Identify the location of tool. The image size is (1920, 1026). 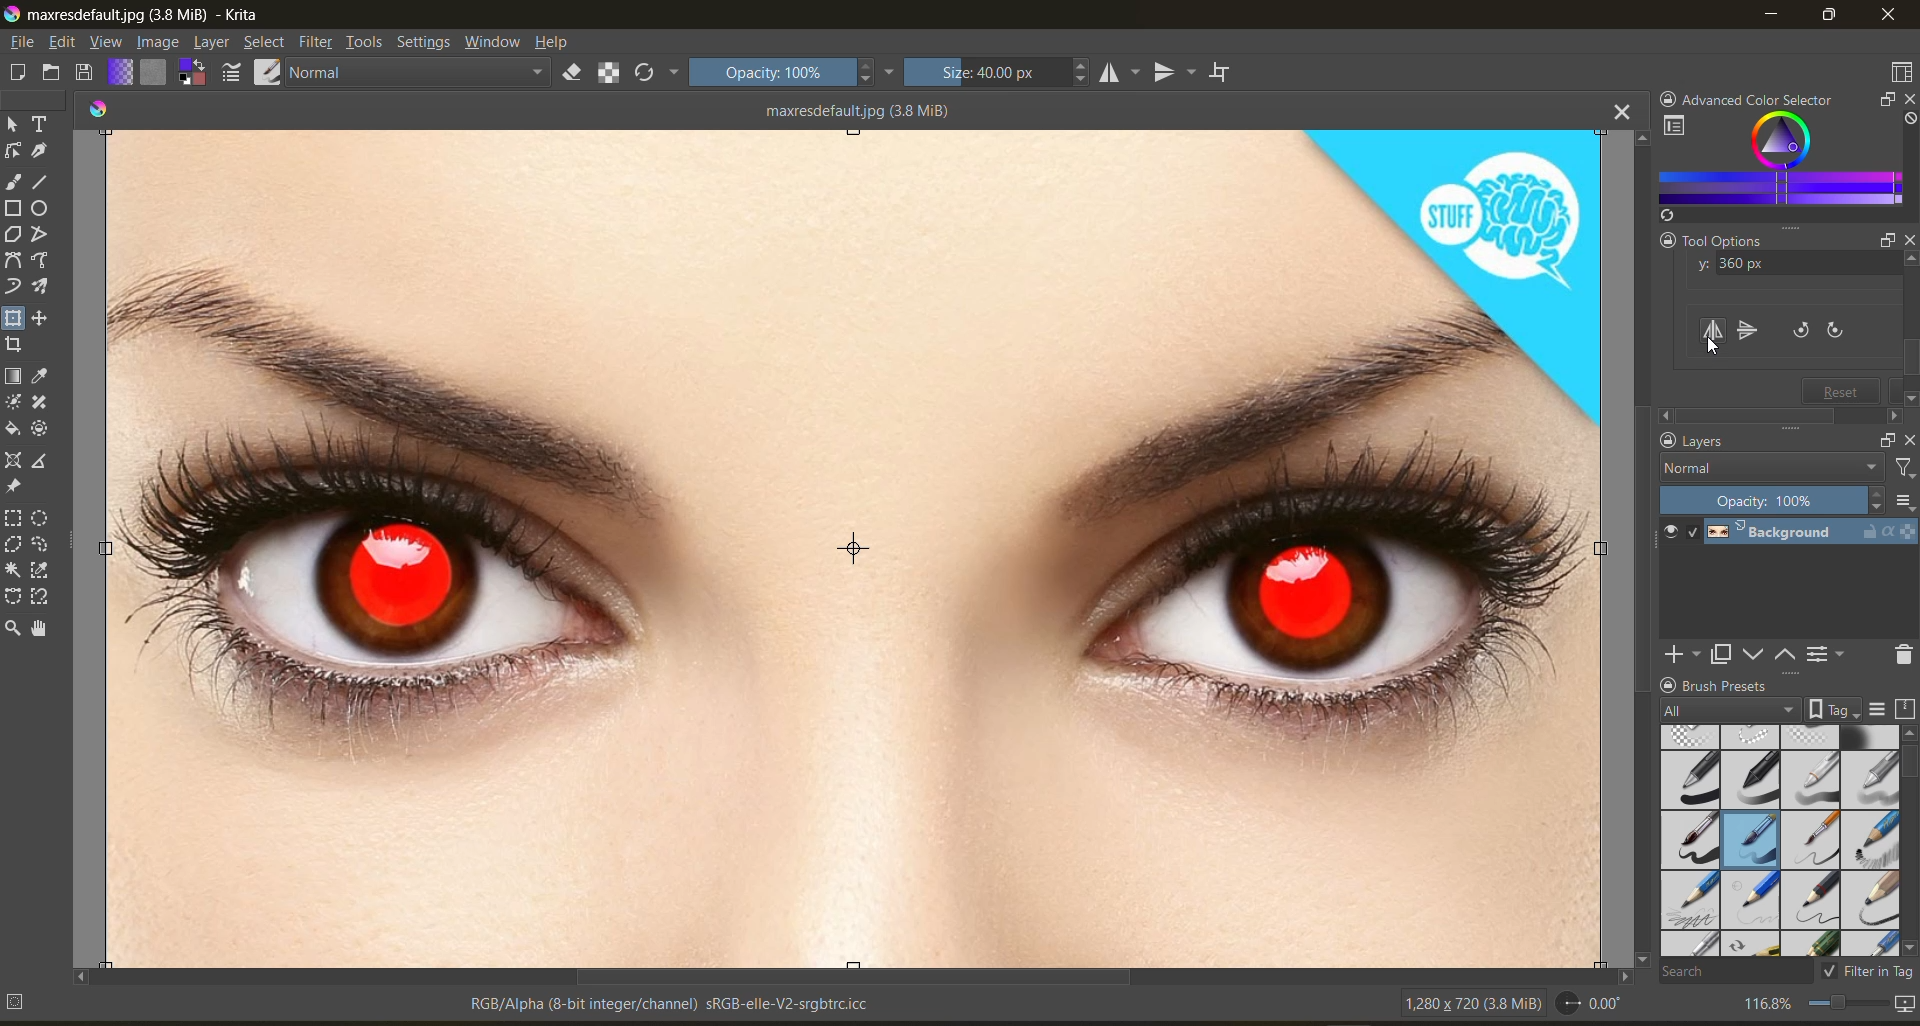
(40, 402).